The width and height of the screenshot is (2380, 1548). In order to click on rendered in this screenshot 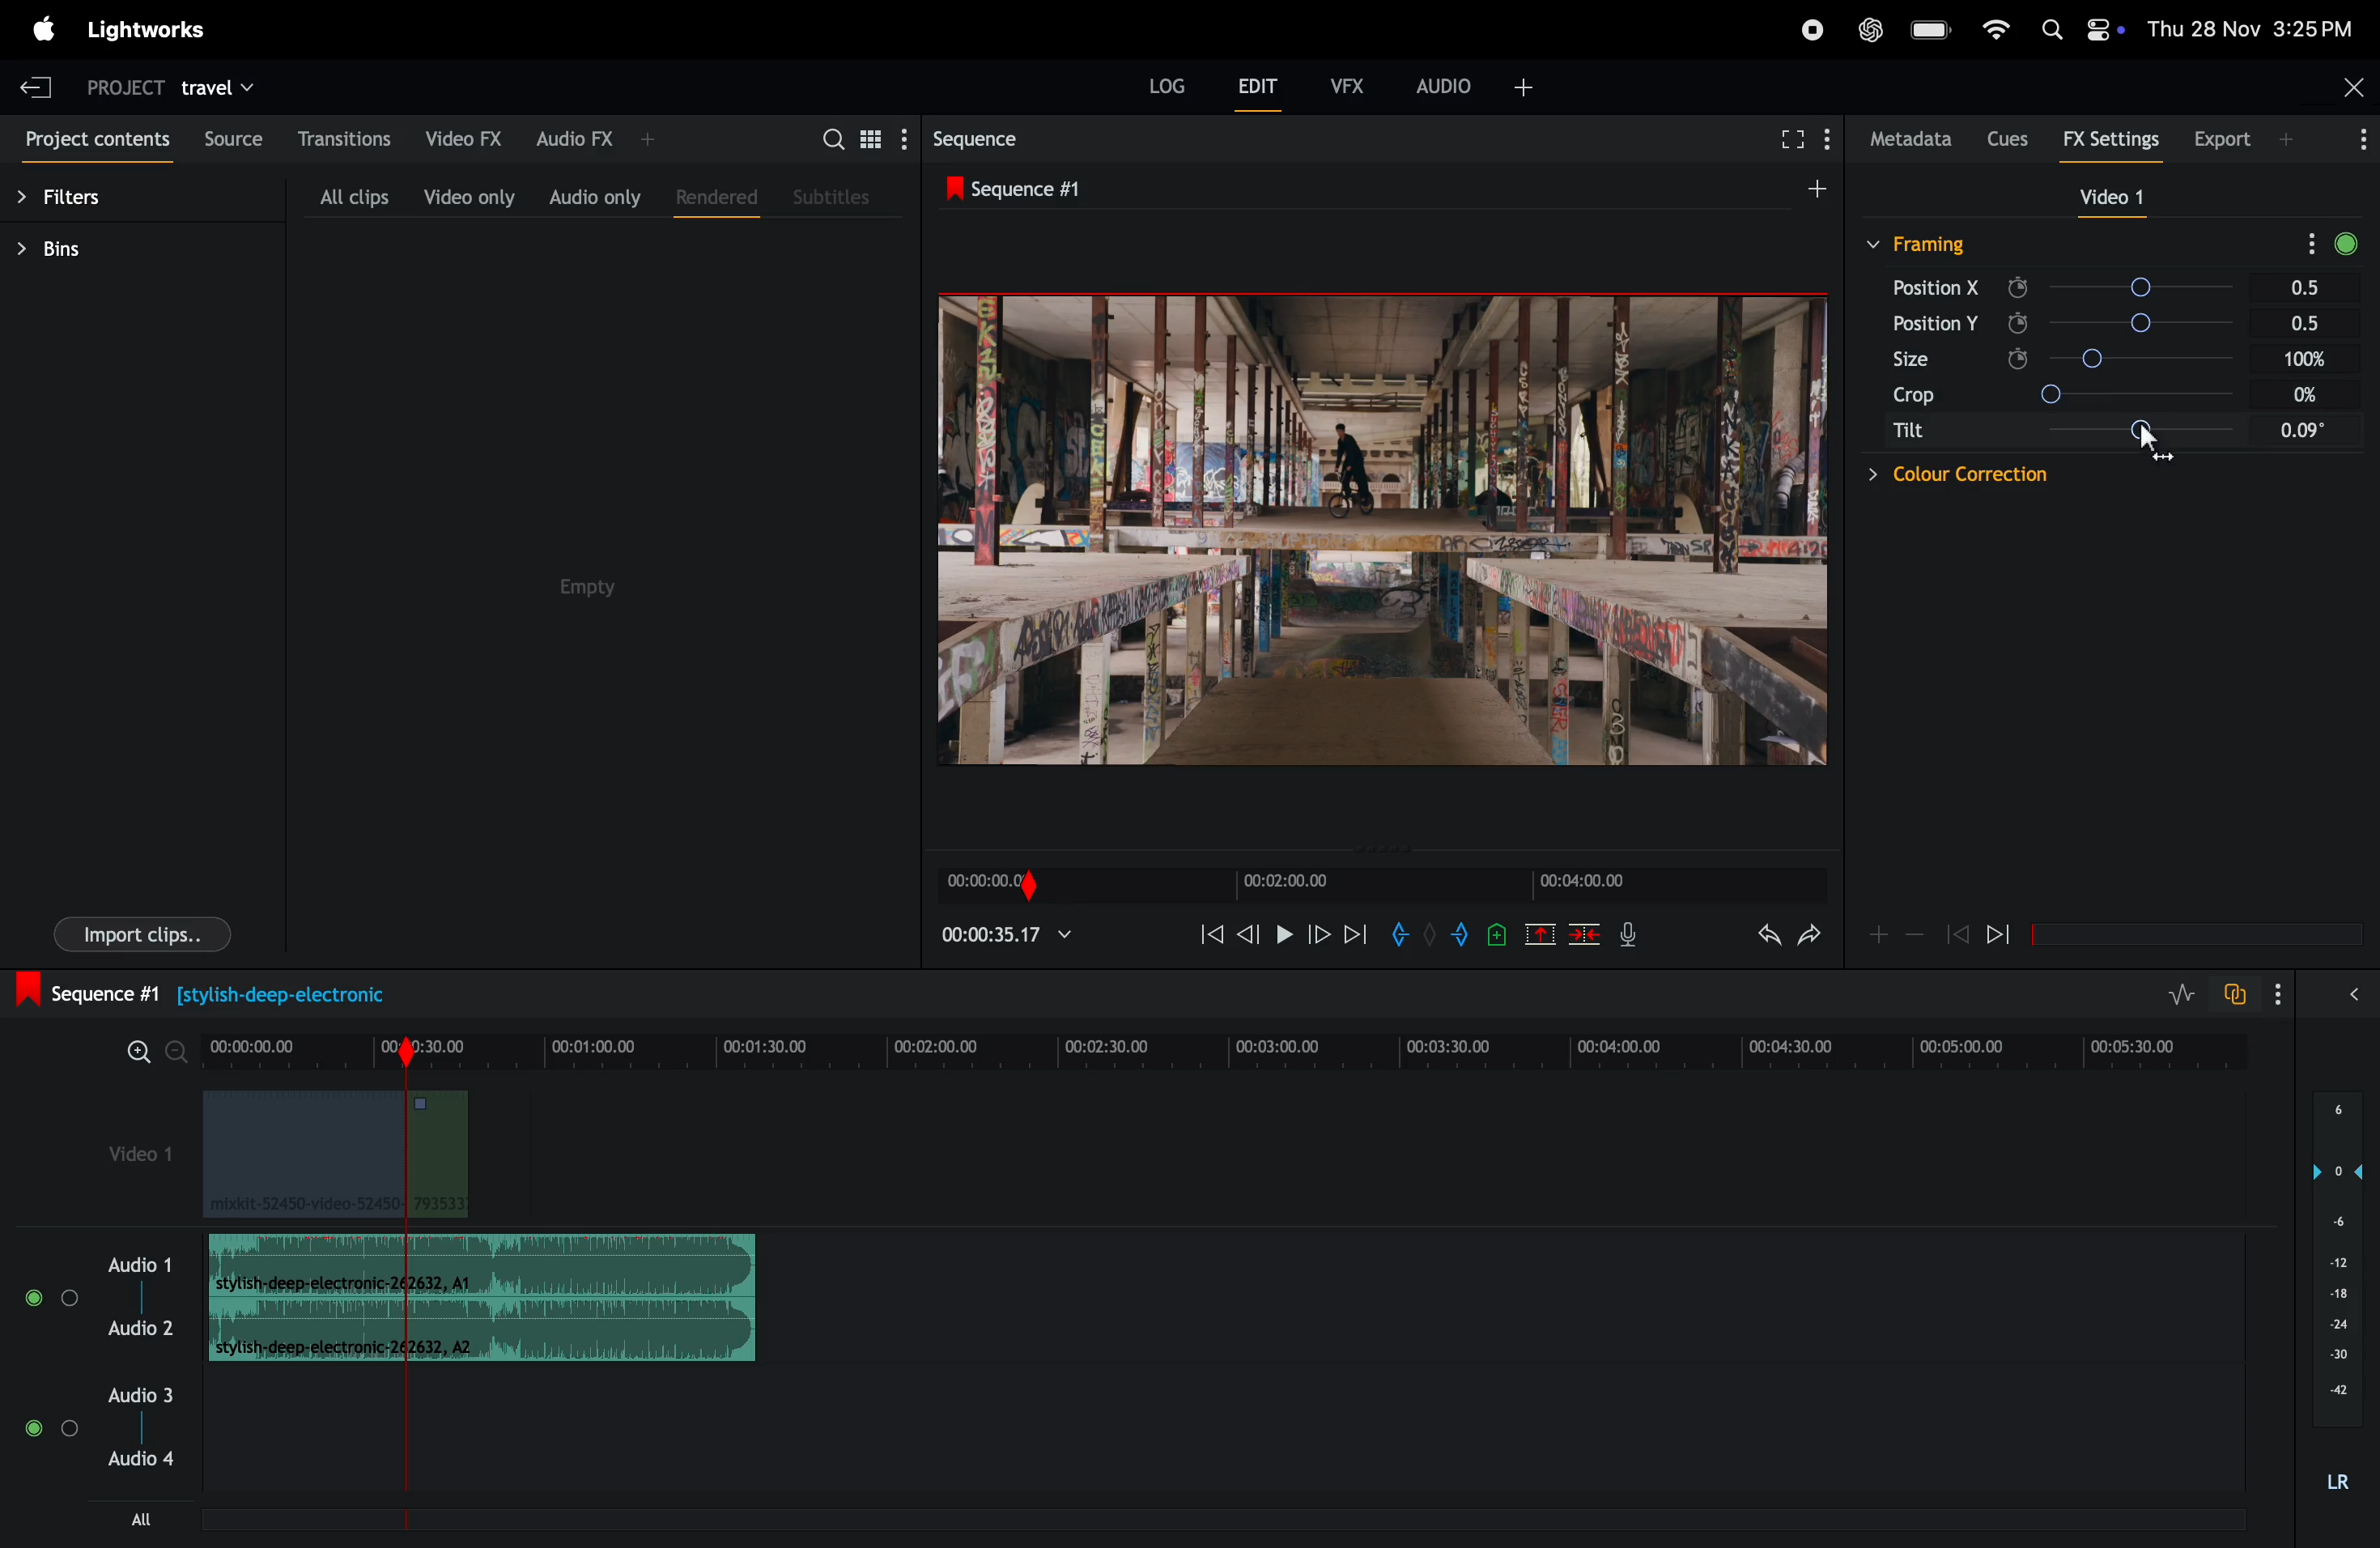, I will do `click(715, 201)`.